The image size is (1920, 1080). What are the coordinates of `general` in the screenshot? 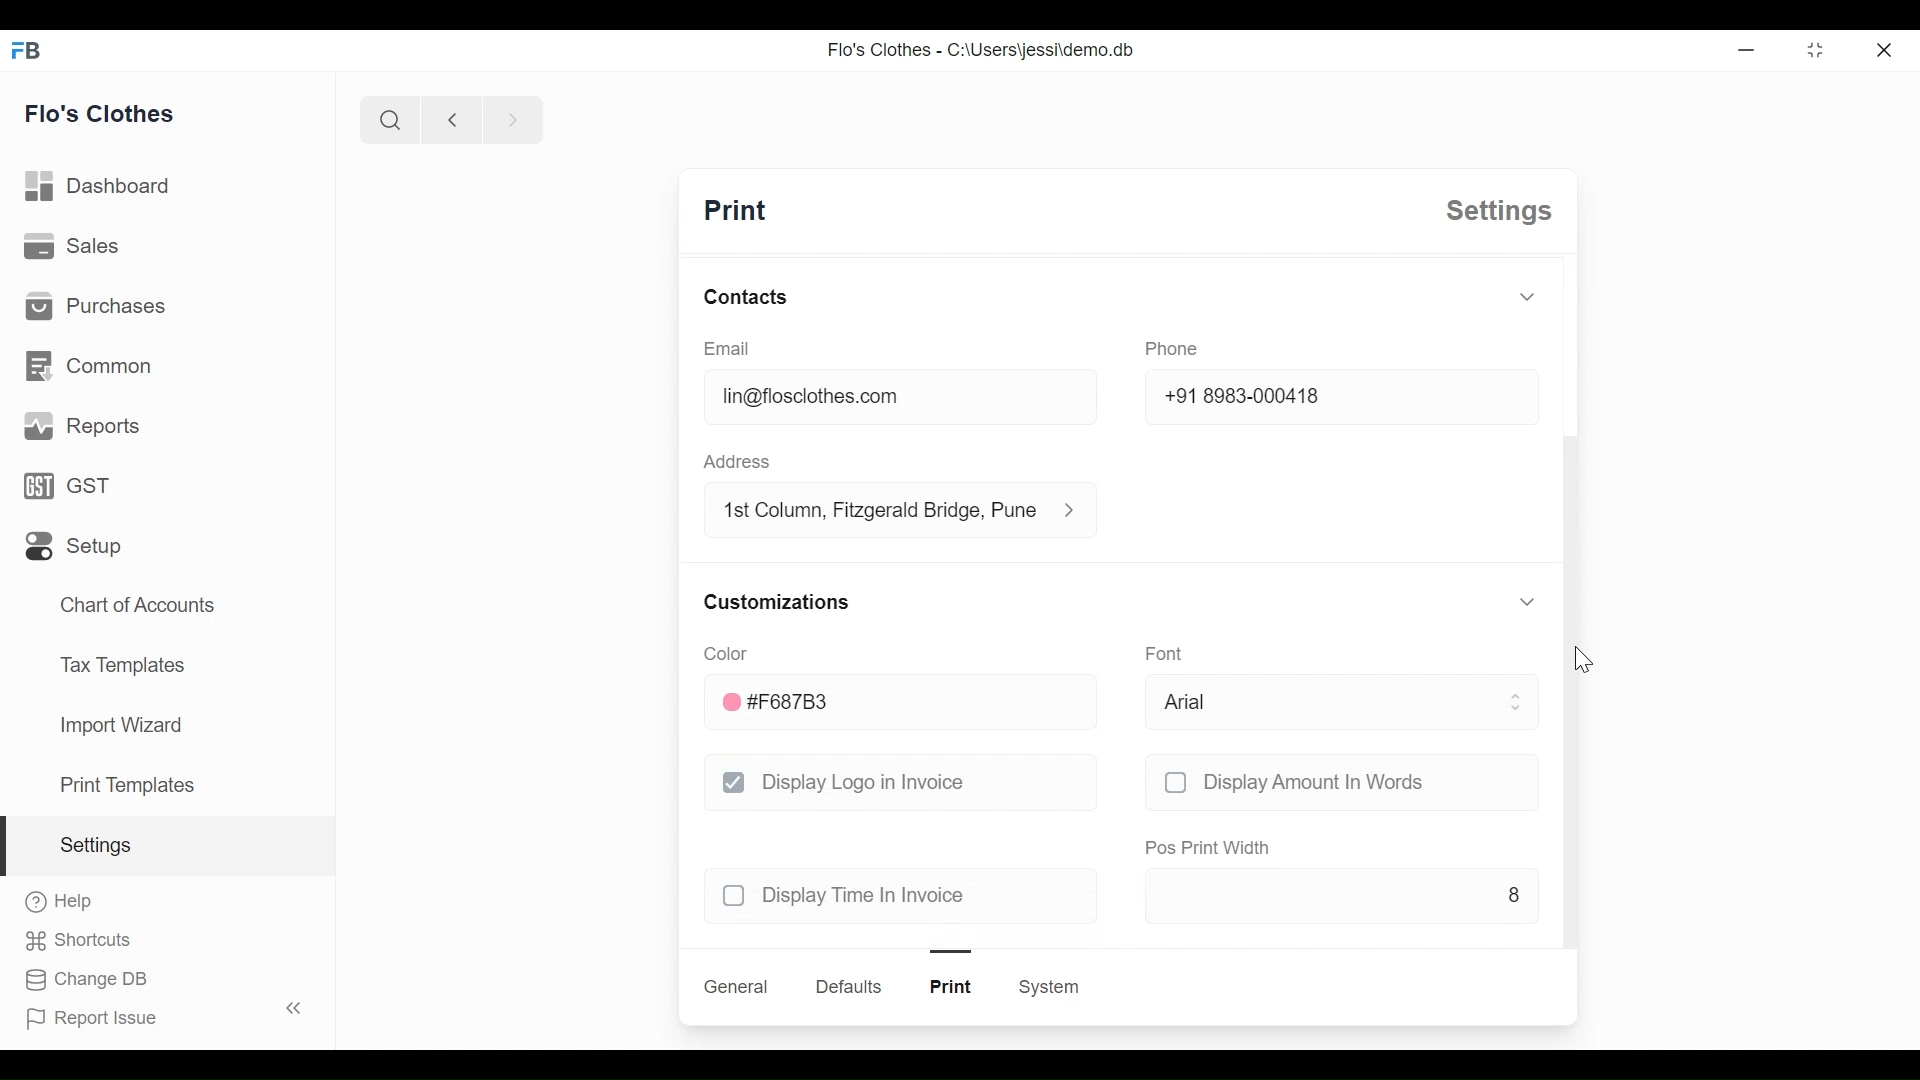 It's located at (737, 987).